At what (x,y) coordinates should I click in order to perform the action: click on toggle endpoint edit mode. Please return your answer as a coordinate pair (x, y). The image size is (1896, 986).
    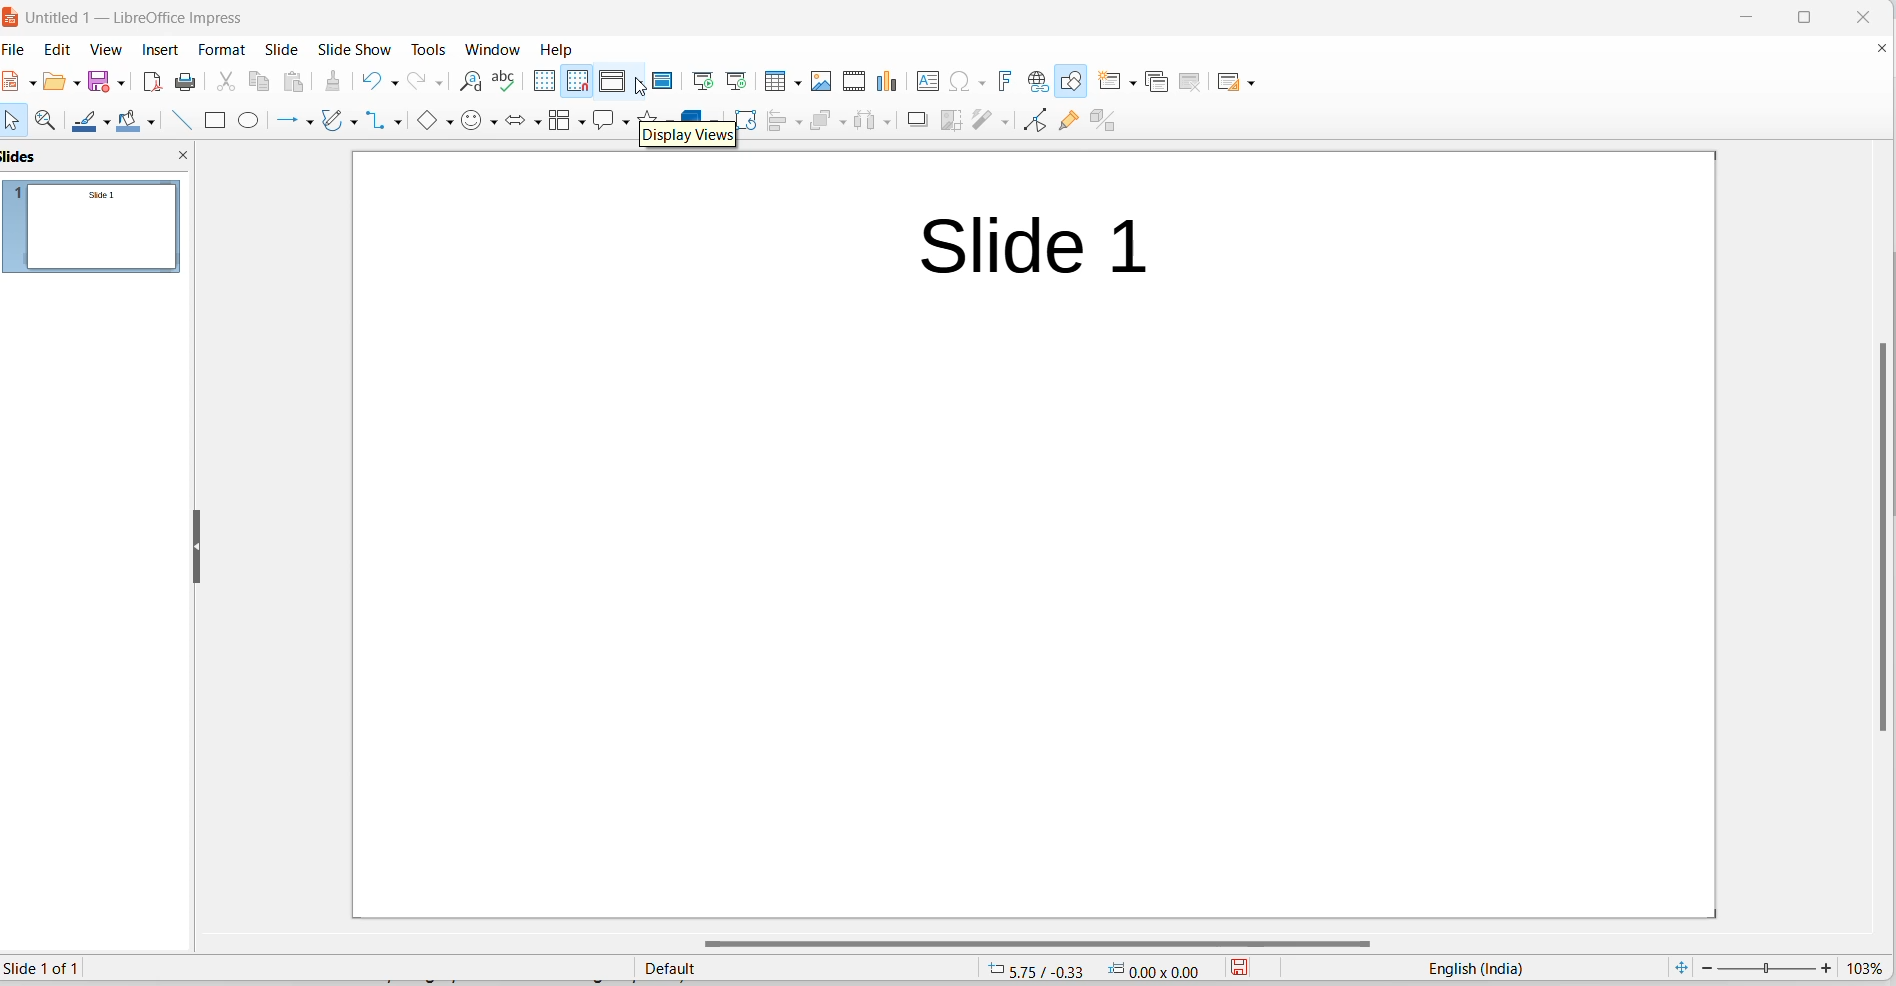
    Looking at the image, I should click on (1036, 122).